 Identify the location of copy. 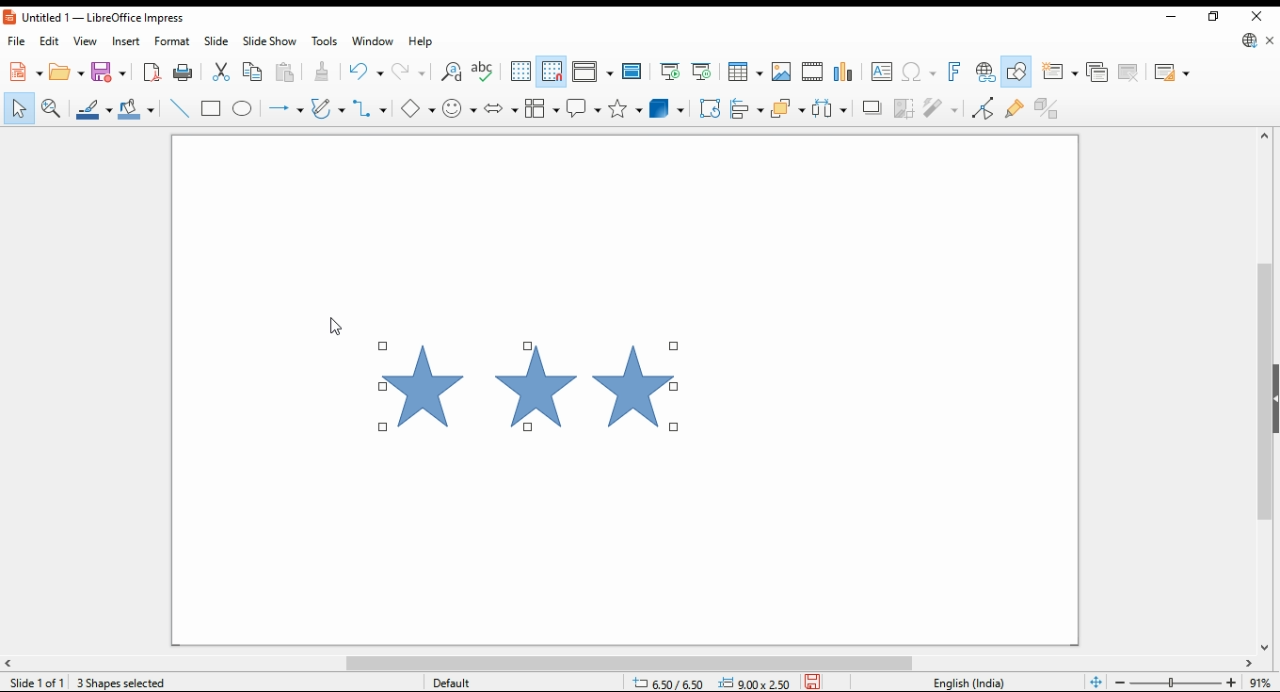
(257, 72).